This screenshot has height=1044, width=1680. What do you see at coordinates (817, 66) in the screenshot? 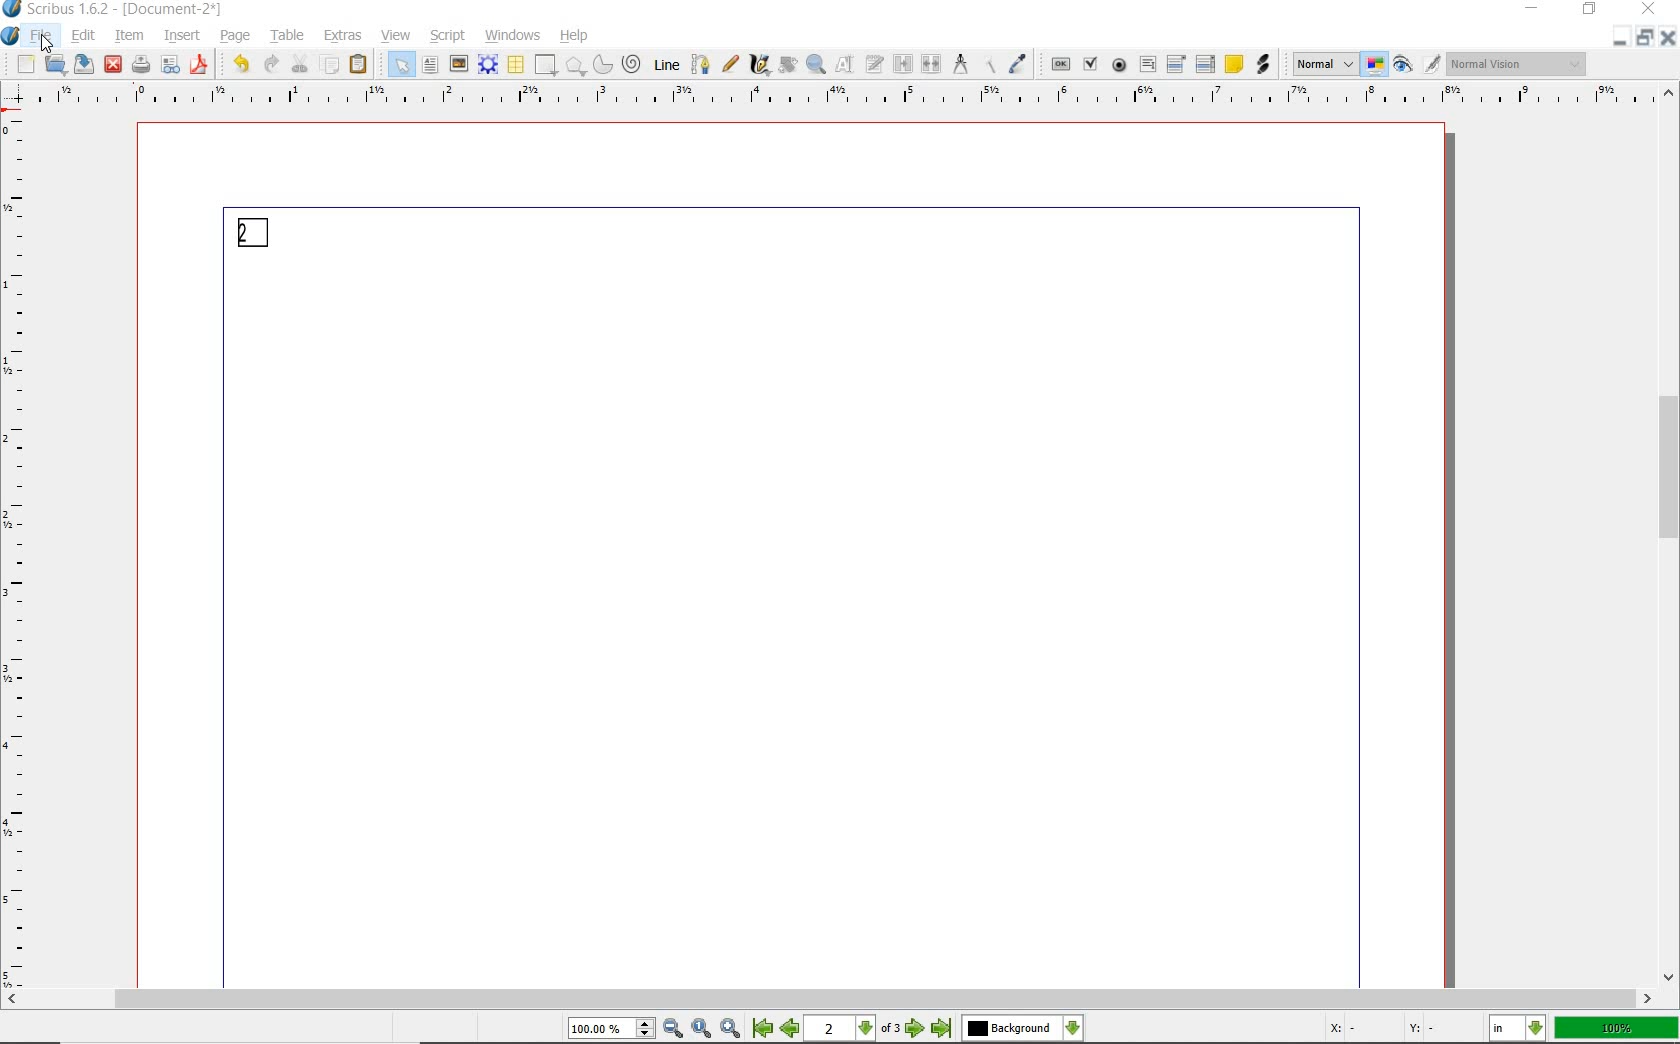
I see `zoom in or zoom out` at bounding box center [817, 66].